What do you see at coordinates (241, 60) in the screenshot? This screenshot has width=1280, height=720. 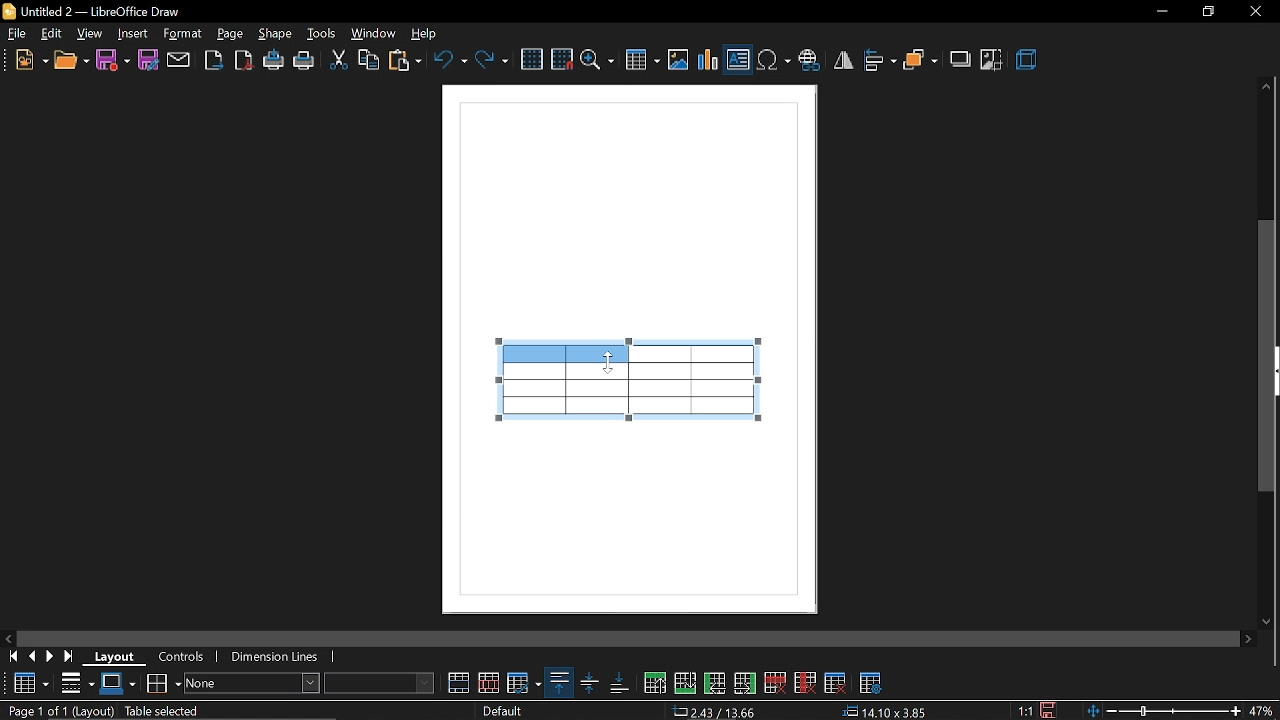 I see `export as pdf` at bounding box center [241, 60].